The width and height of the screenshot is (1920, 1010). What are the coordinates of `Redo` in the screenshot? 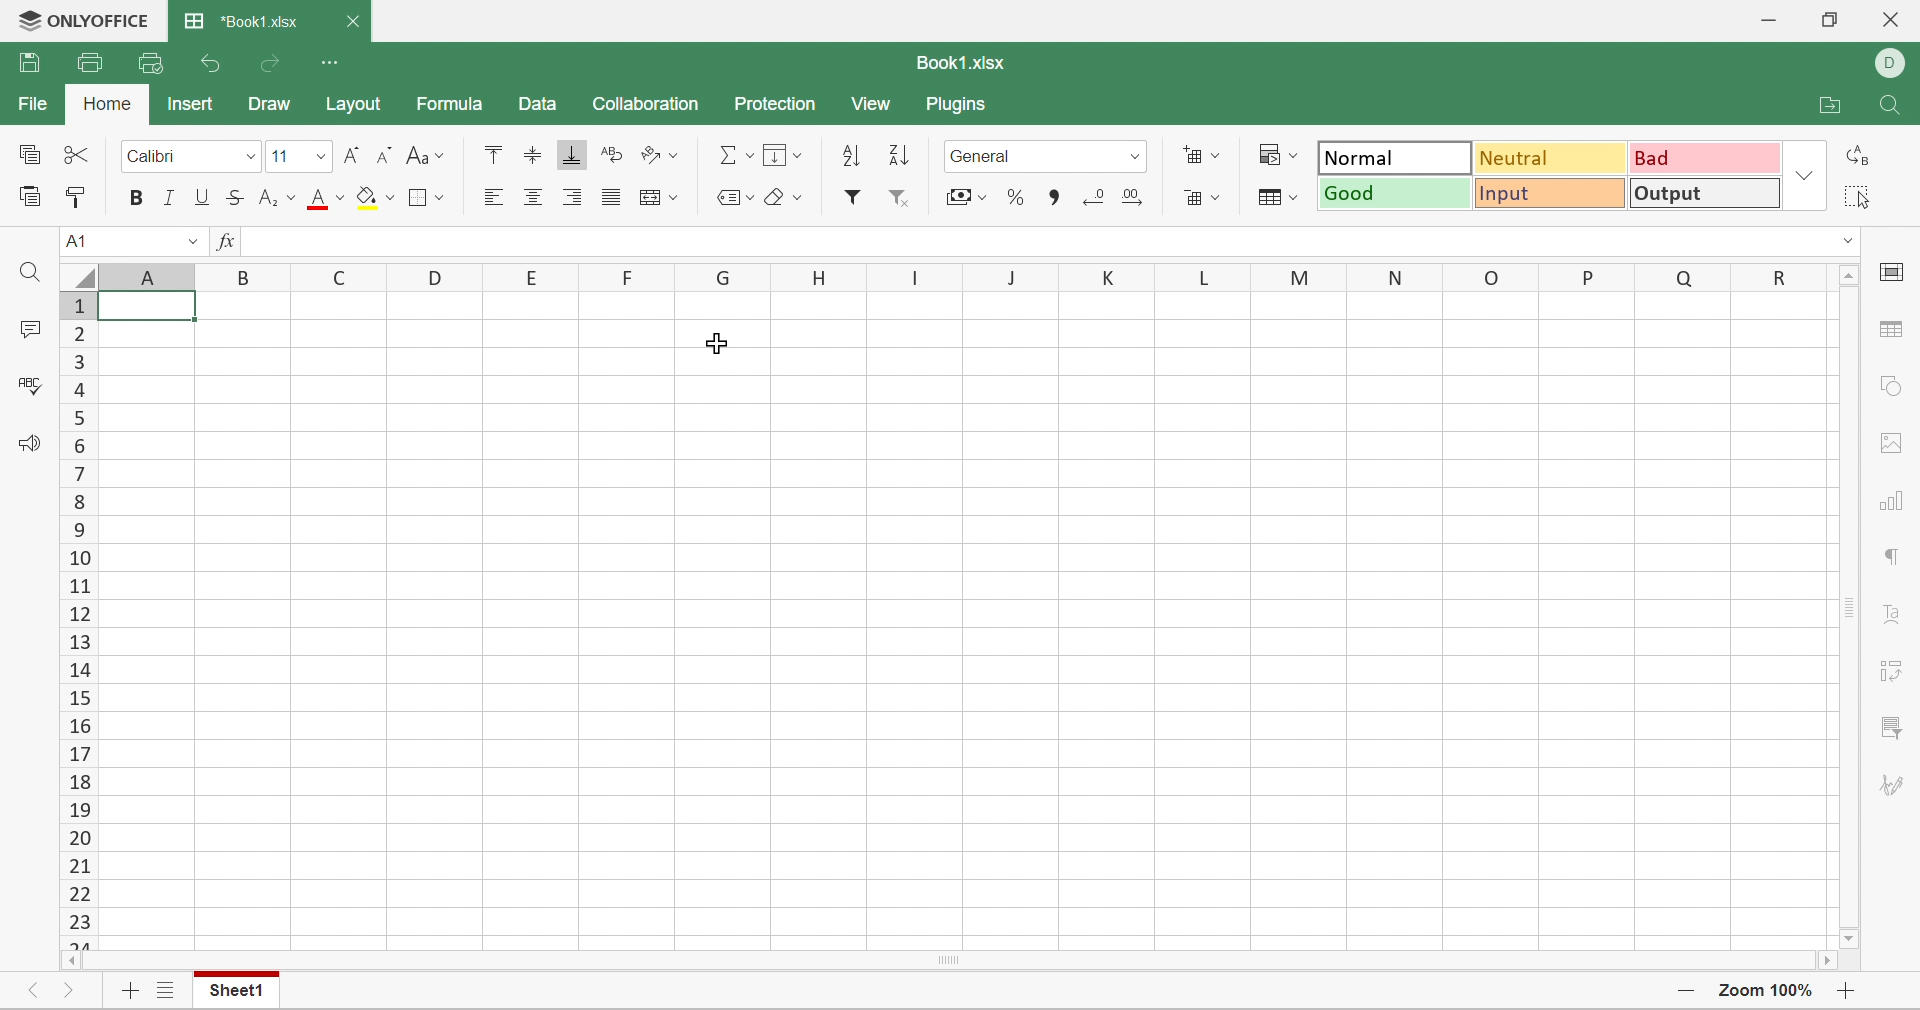 It's located at (273, 68).